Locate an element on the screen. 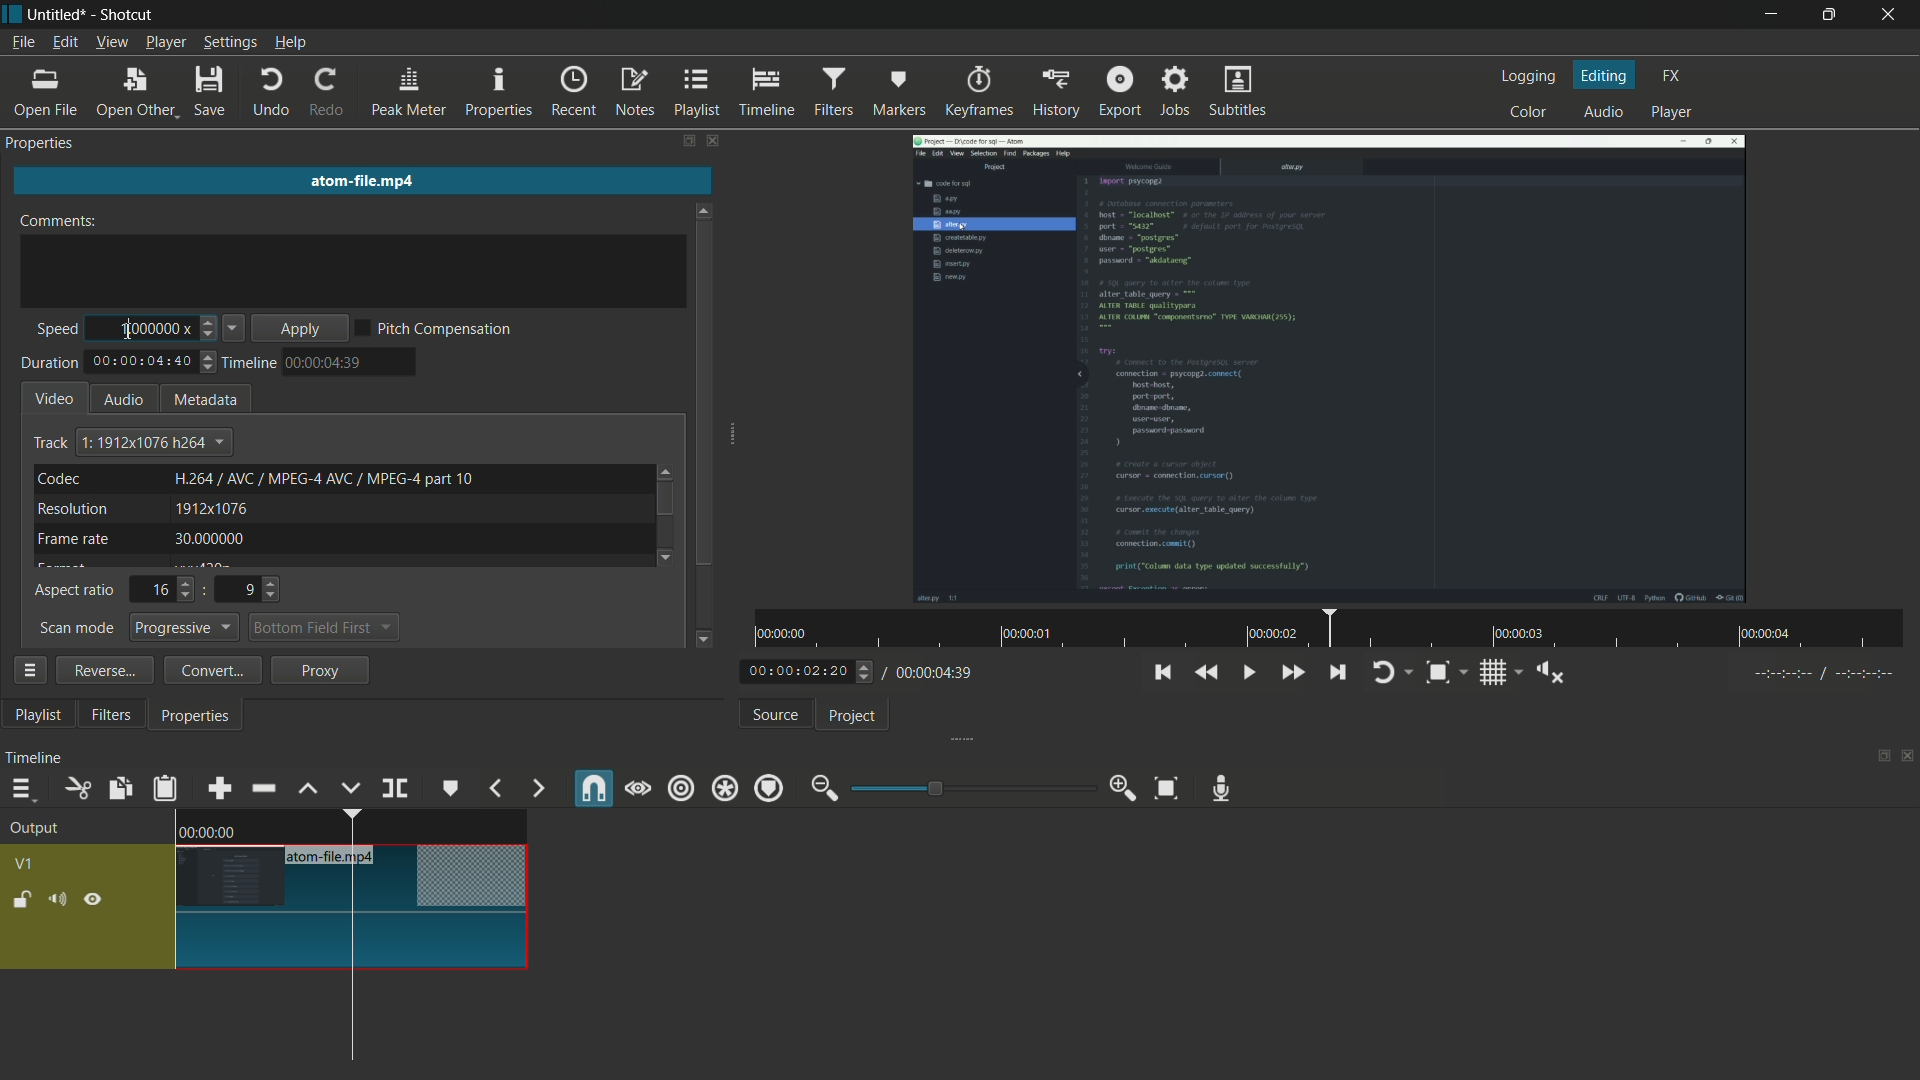 The height and width of the screenshot is (1080, 1920). help menu is located at coordinates (291, 42).